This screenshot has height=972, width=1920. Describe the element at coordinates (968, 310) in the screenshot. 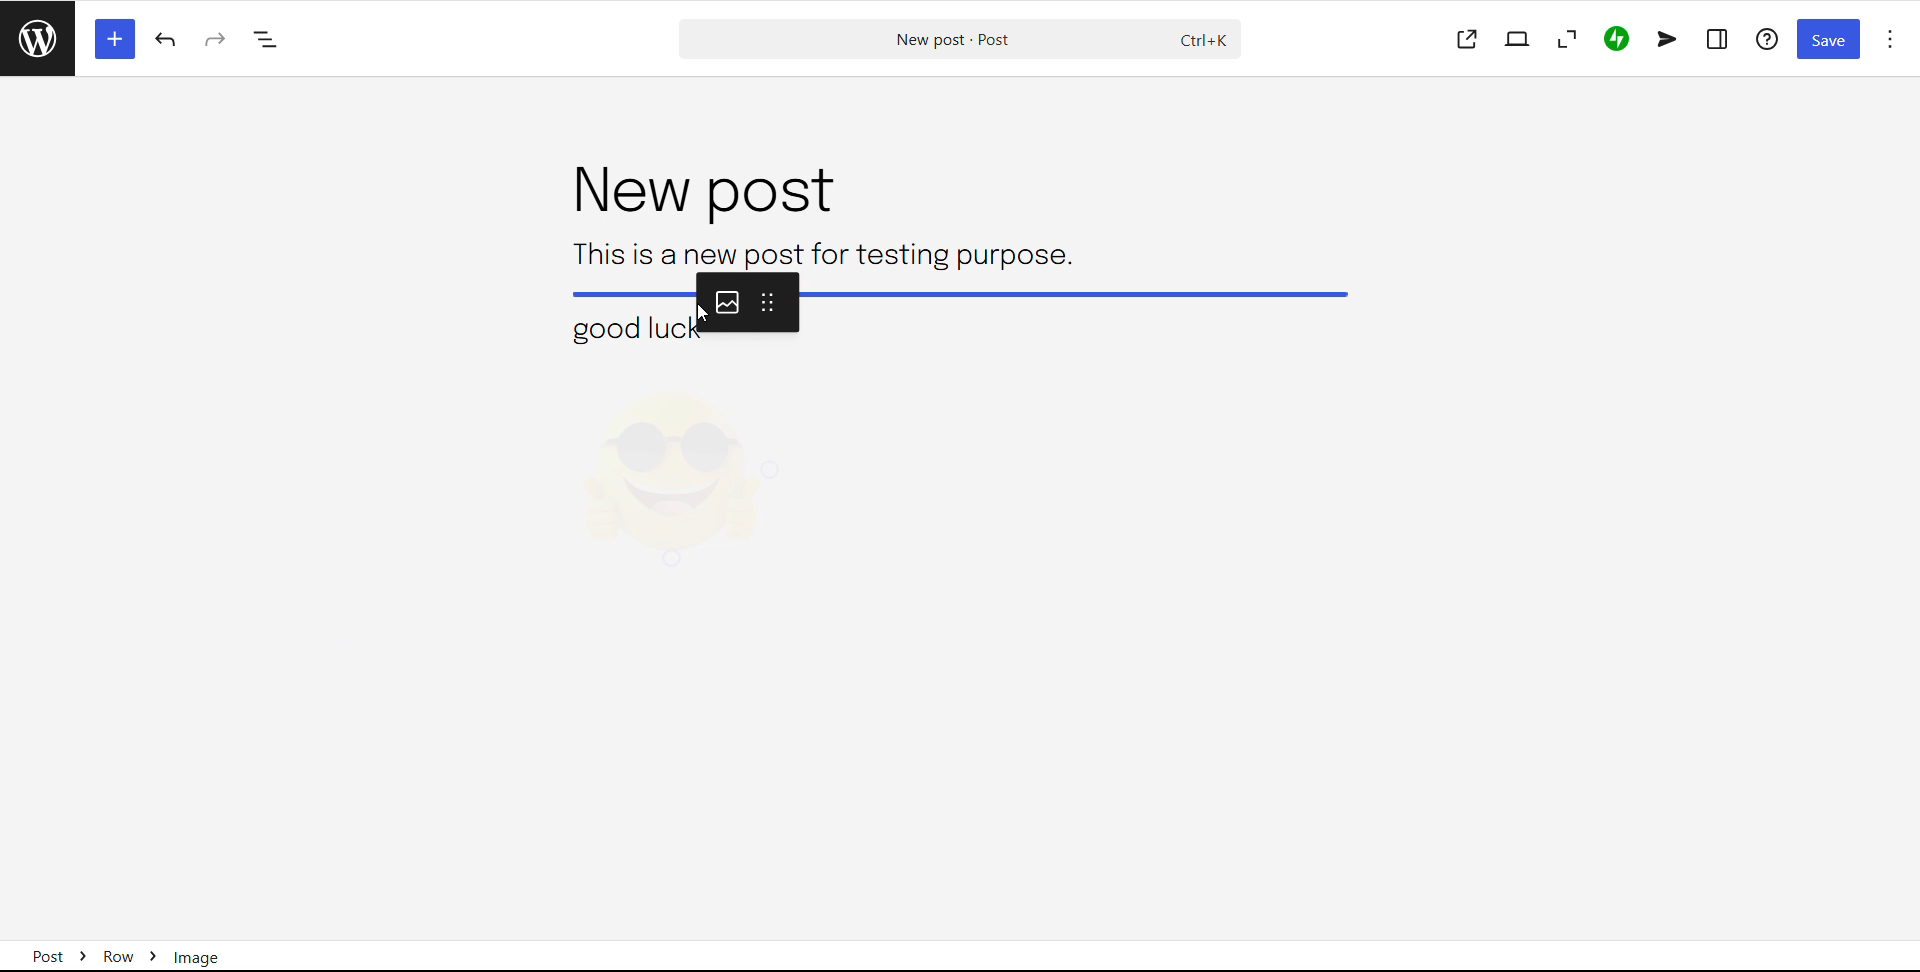

I see `image dragging` at that location.